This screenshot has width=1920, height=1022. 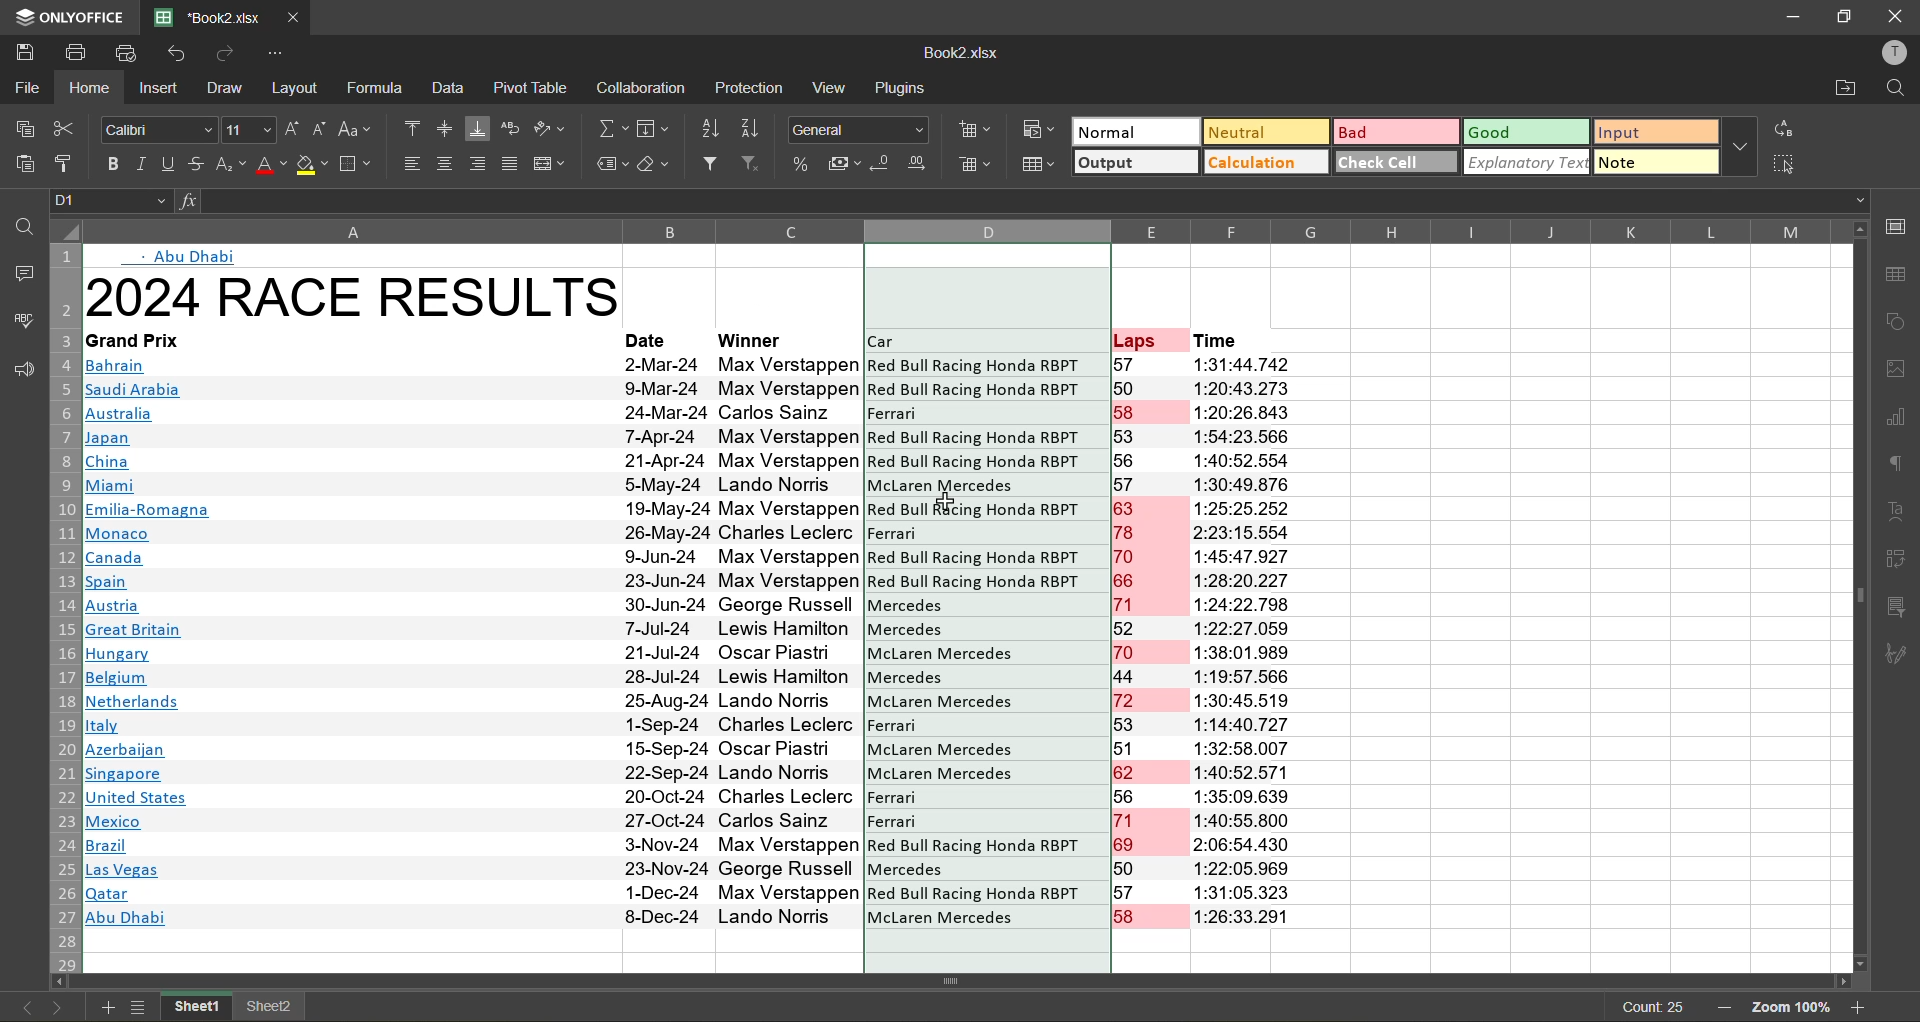 I want to click on accounting, so click(x=846, y=163).